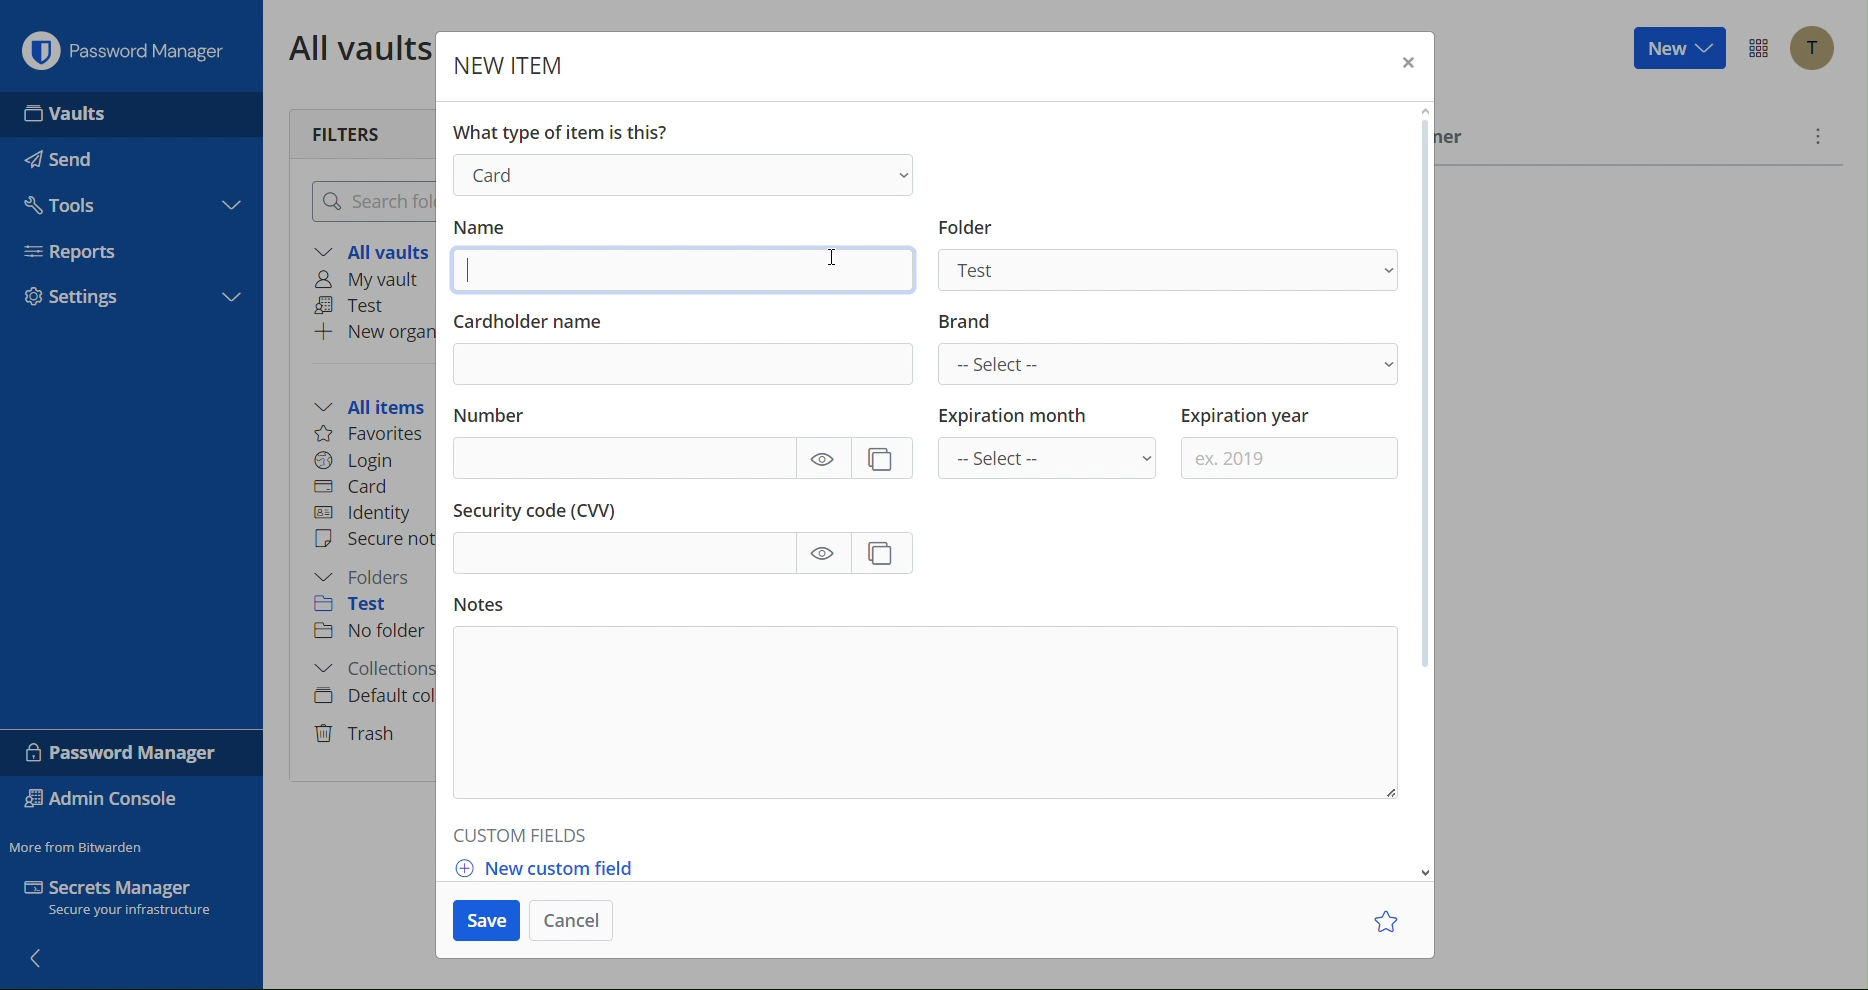 This screenshot has width=1868, height=990. I want to click on Test, so click(1169, 274).